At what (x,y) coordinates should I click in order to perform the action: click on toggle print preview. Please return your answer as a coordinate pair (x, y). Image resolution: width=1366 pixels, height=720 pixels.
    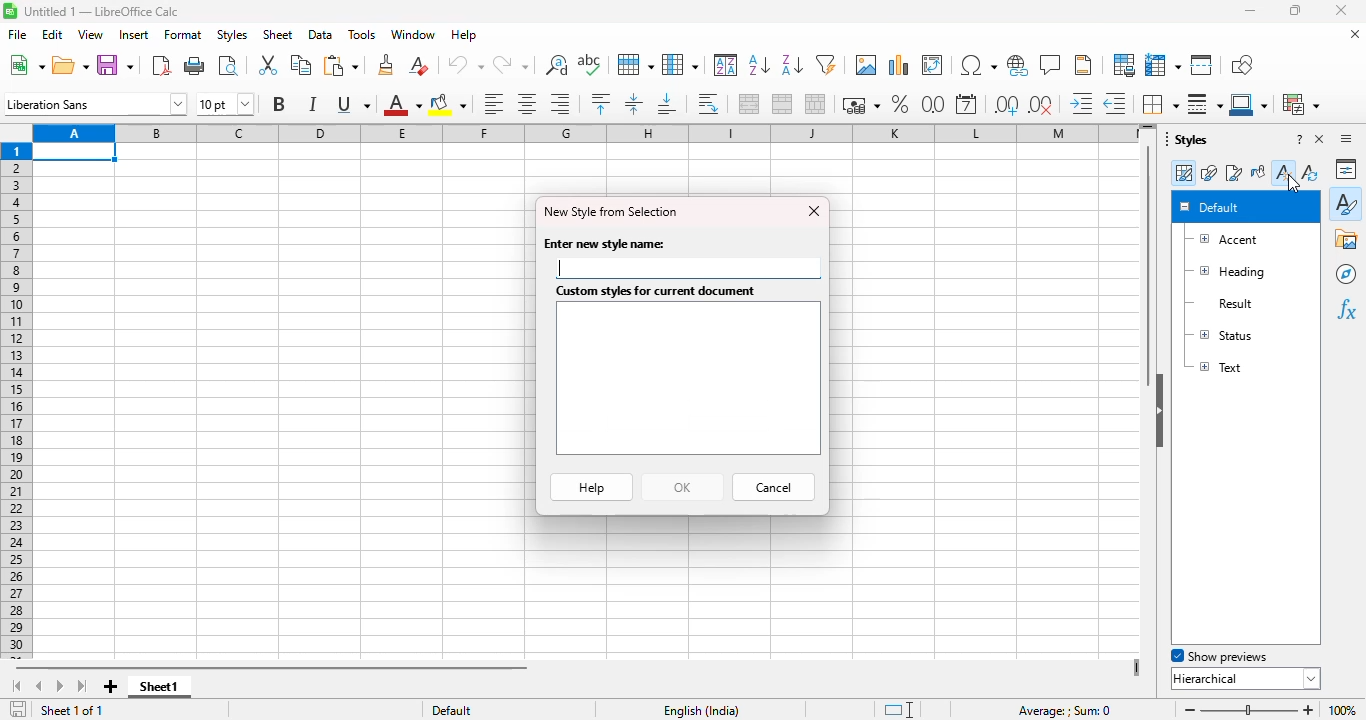
    Looking at the image, I should click on (228, 65).